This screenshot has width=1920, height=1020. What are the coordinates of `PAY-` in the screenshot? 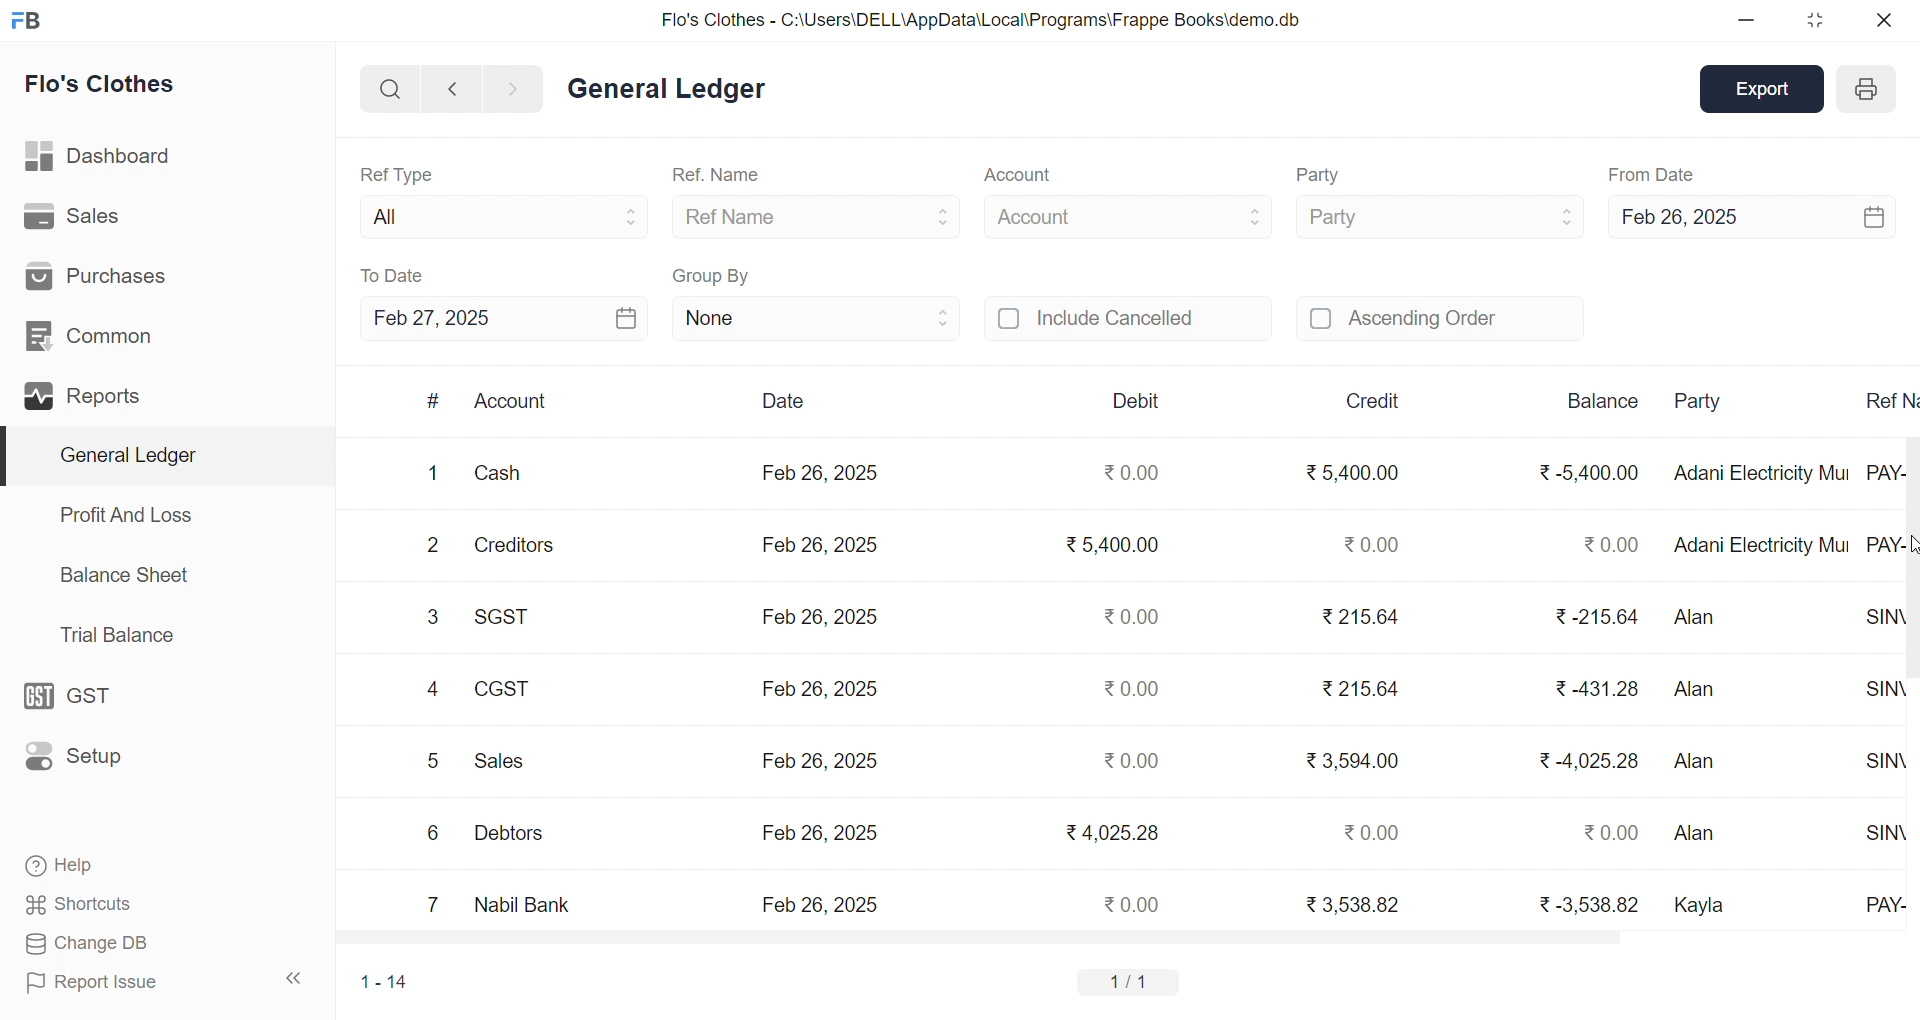 It's located at (1876, 470).